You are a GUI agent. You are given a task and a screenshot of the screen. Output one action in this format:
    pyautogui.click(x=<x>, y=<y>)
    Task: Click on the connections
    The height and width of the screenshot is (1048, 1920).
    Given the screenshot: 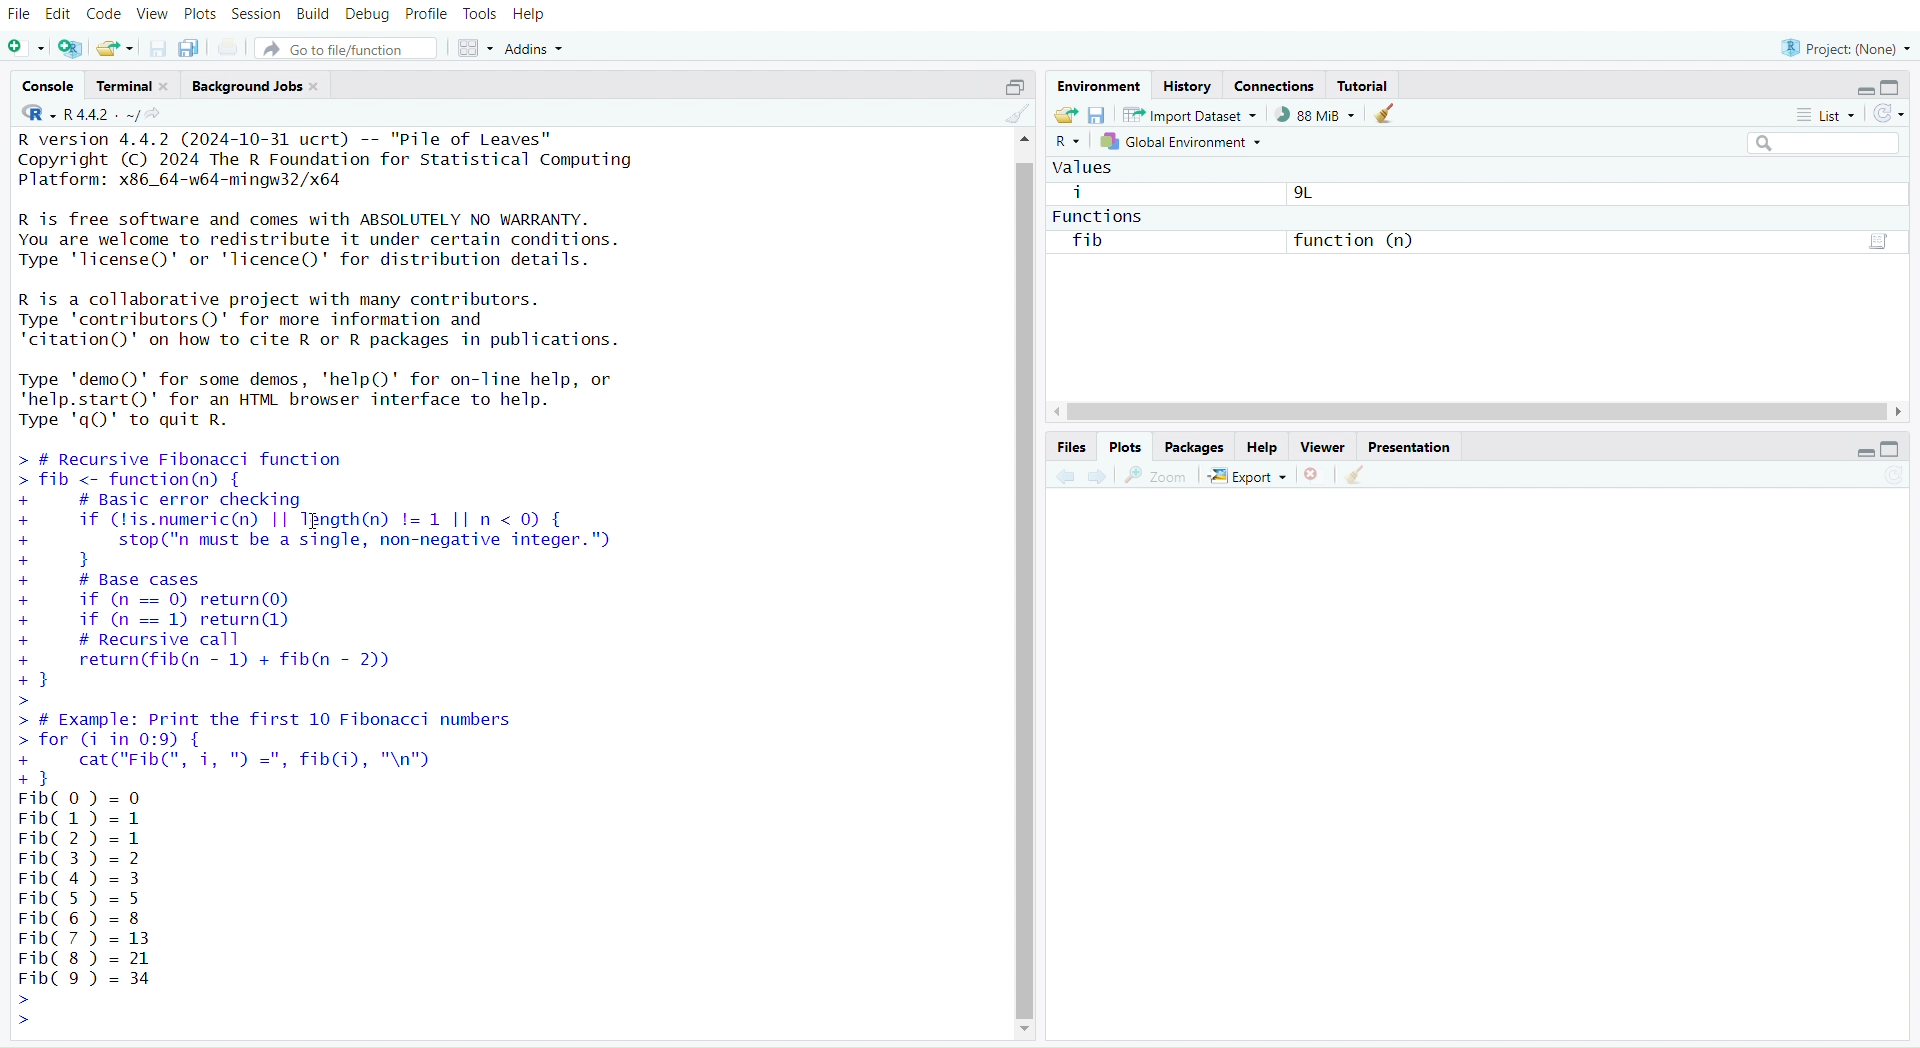 What is the action you would take?
    pyautogui.click(x=1274, y=87)
    